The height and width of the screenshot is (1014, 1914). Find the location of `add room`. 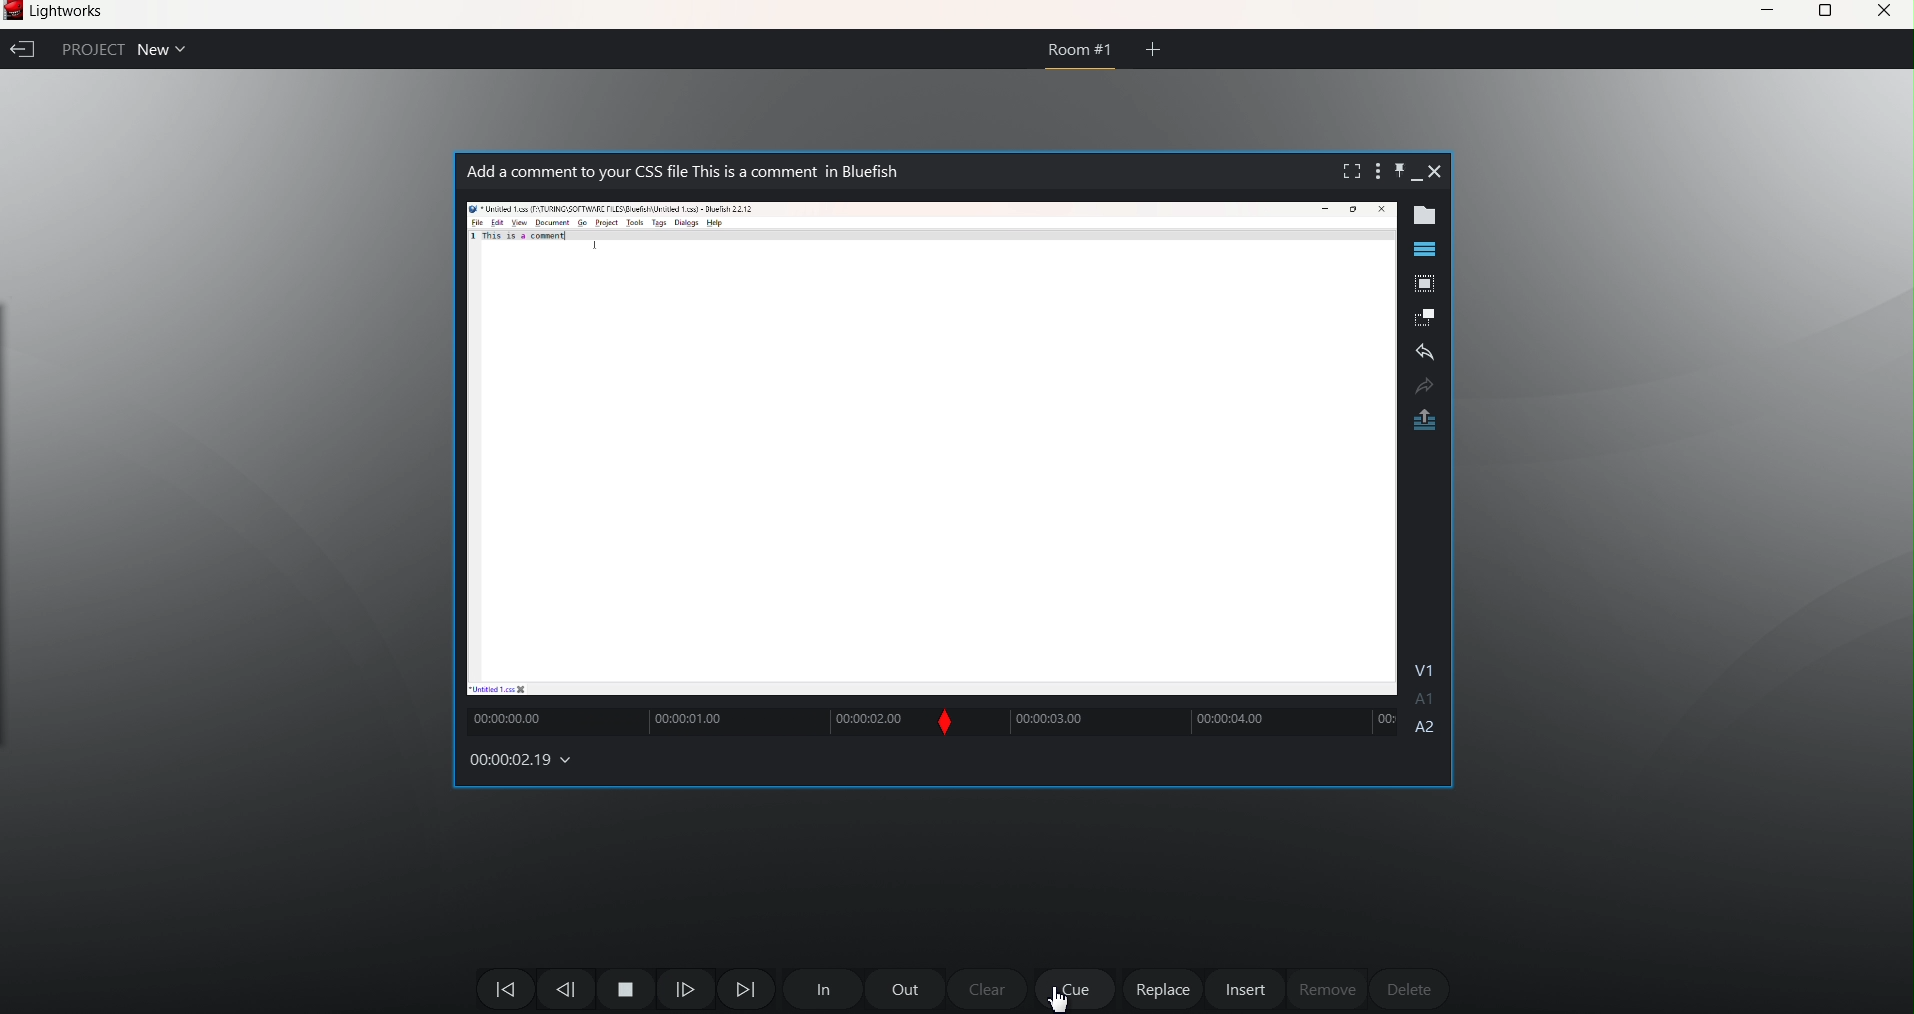

add room is located at coordinates (1154, 48).